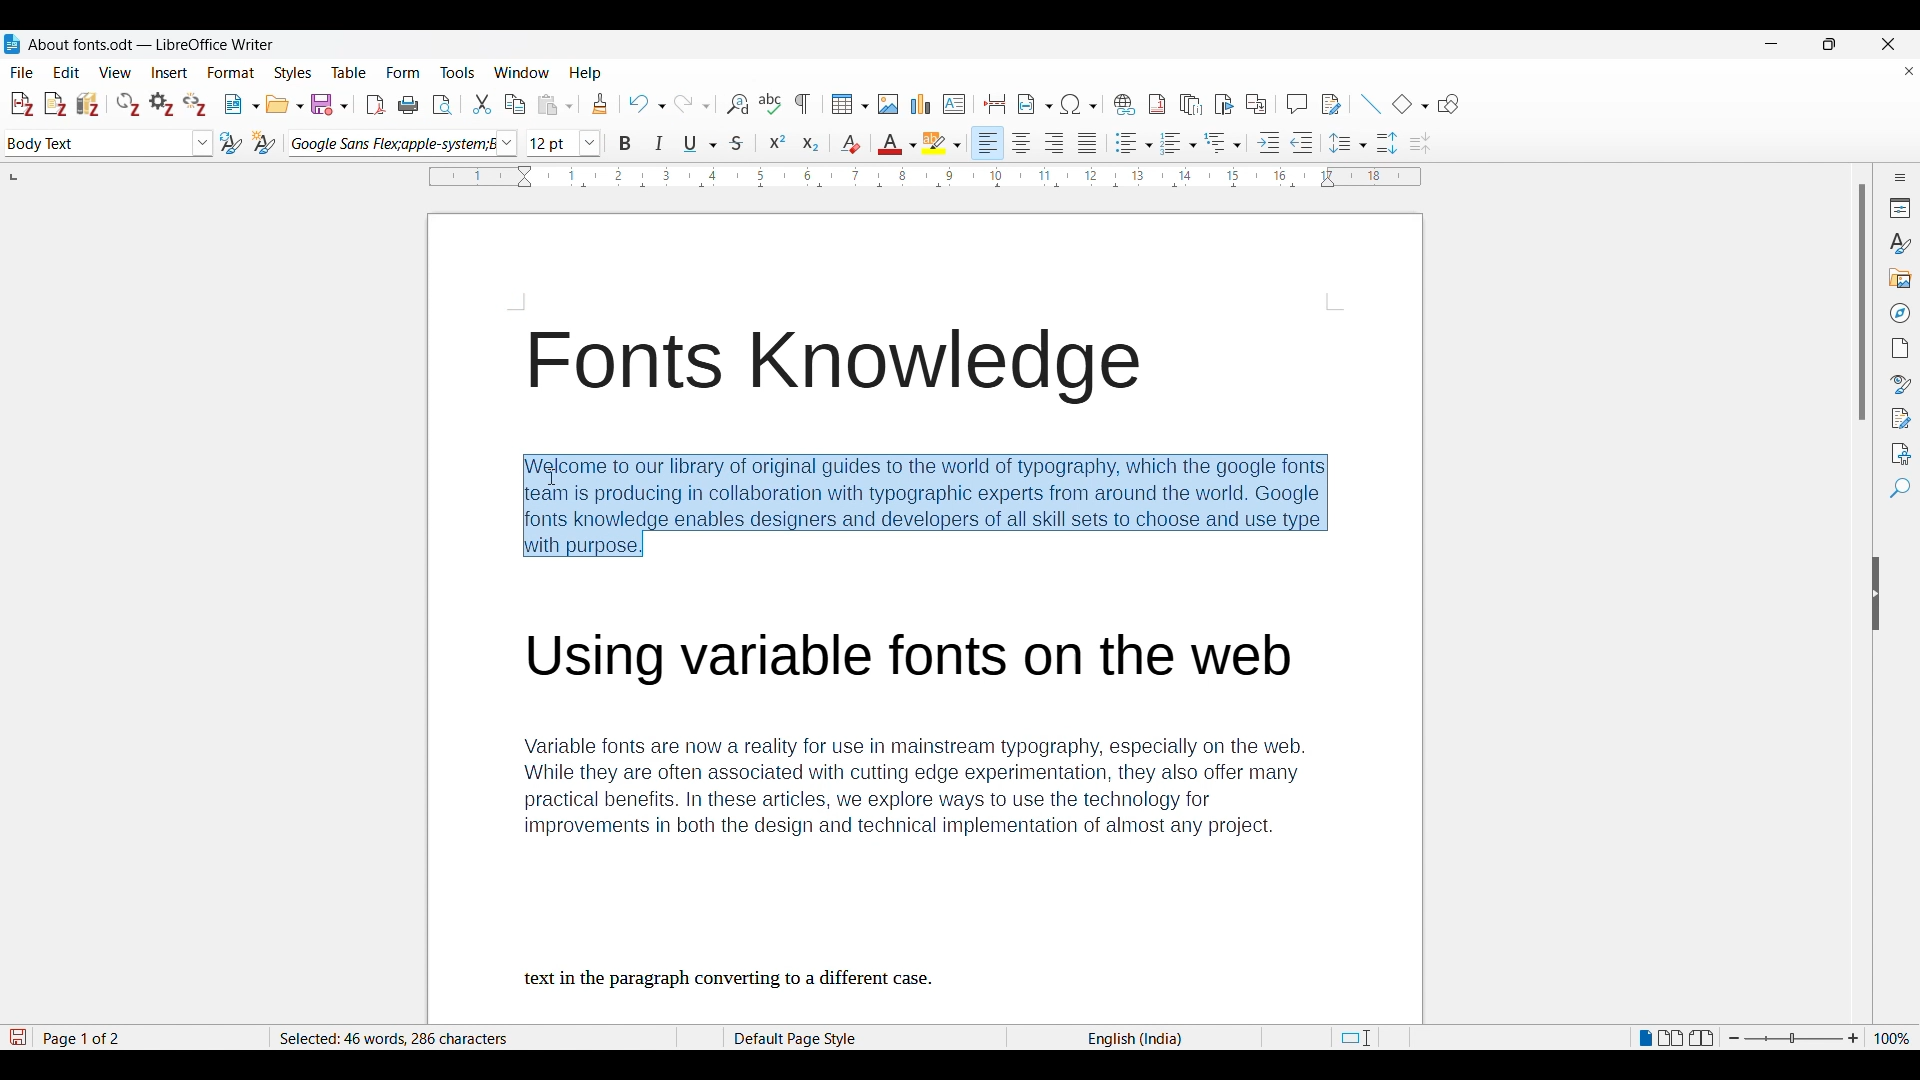 This screenshot has width=1920, height=1080. I want to click on Increase paragraph spacing, so click(1387, 143).